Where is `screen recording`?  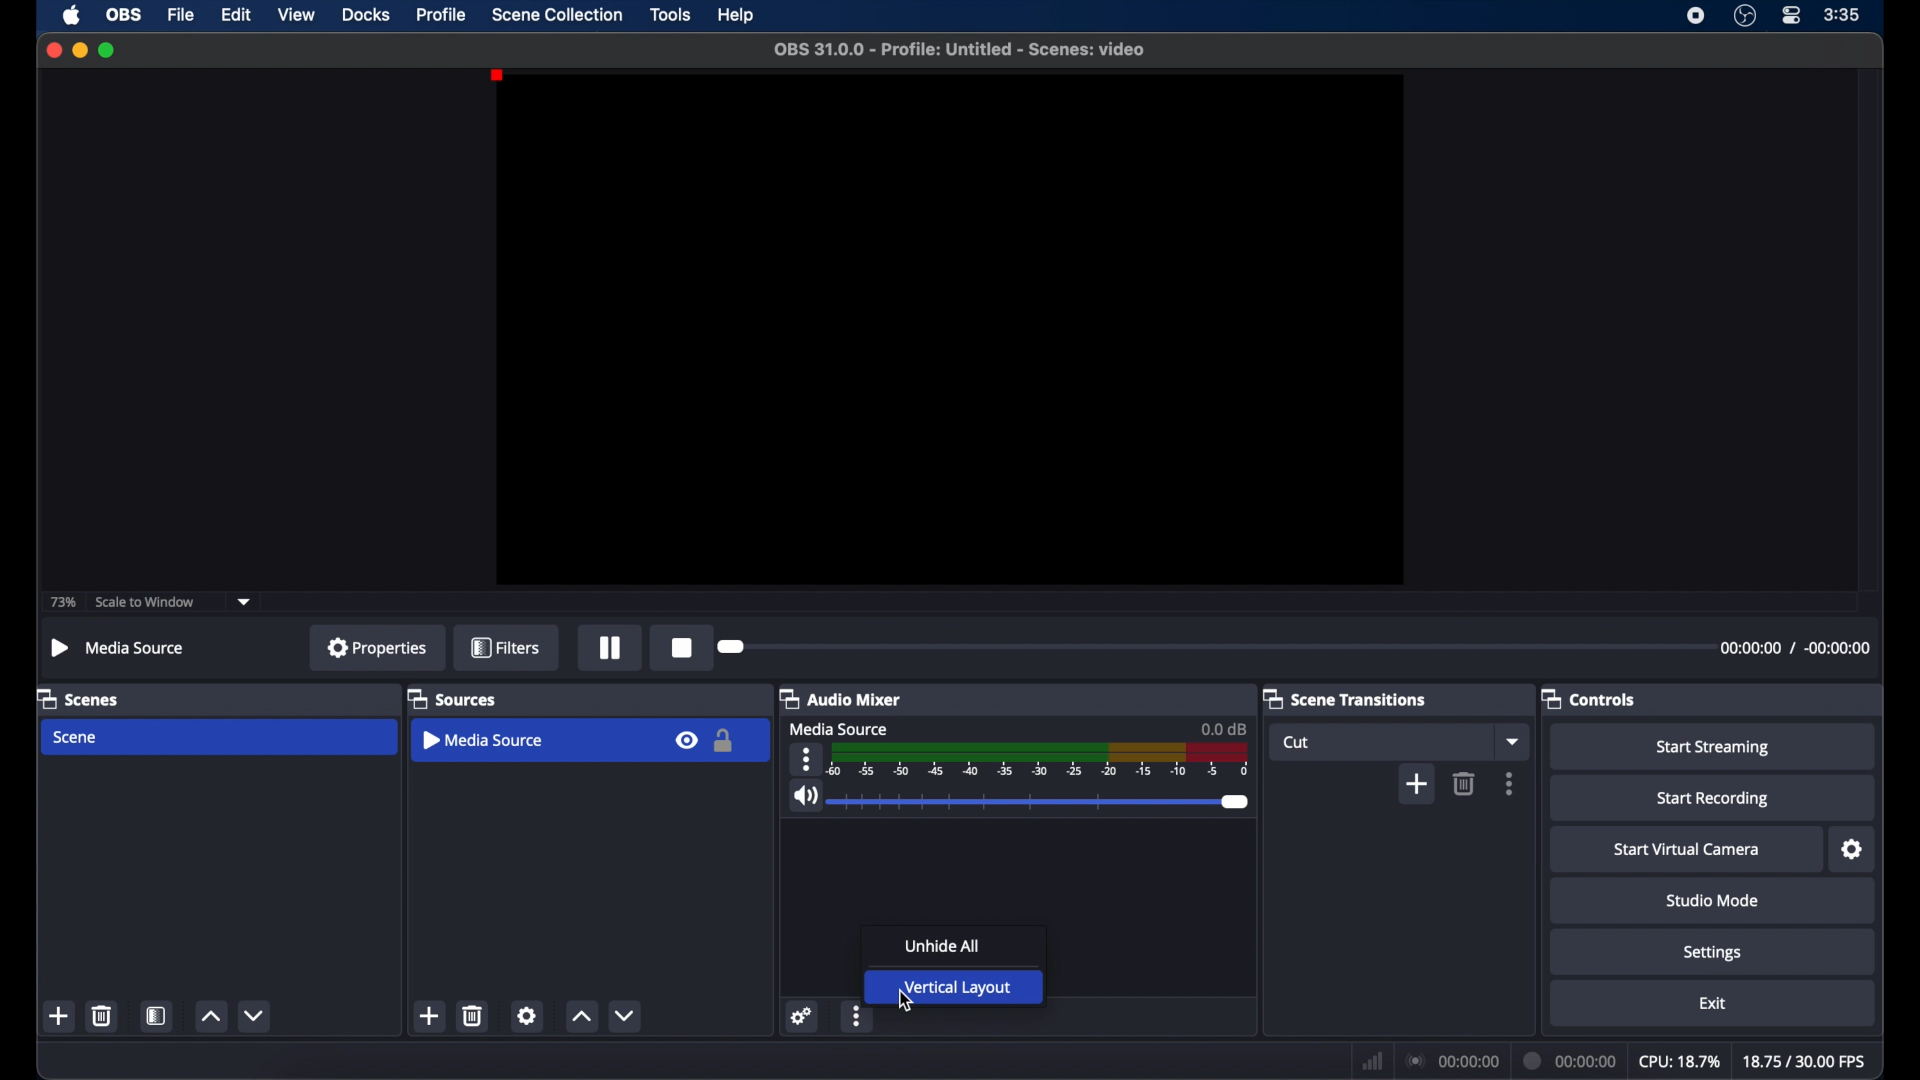
screen recording is located at coordinates (1696, 16).